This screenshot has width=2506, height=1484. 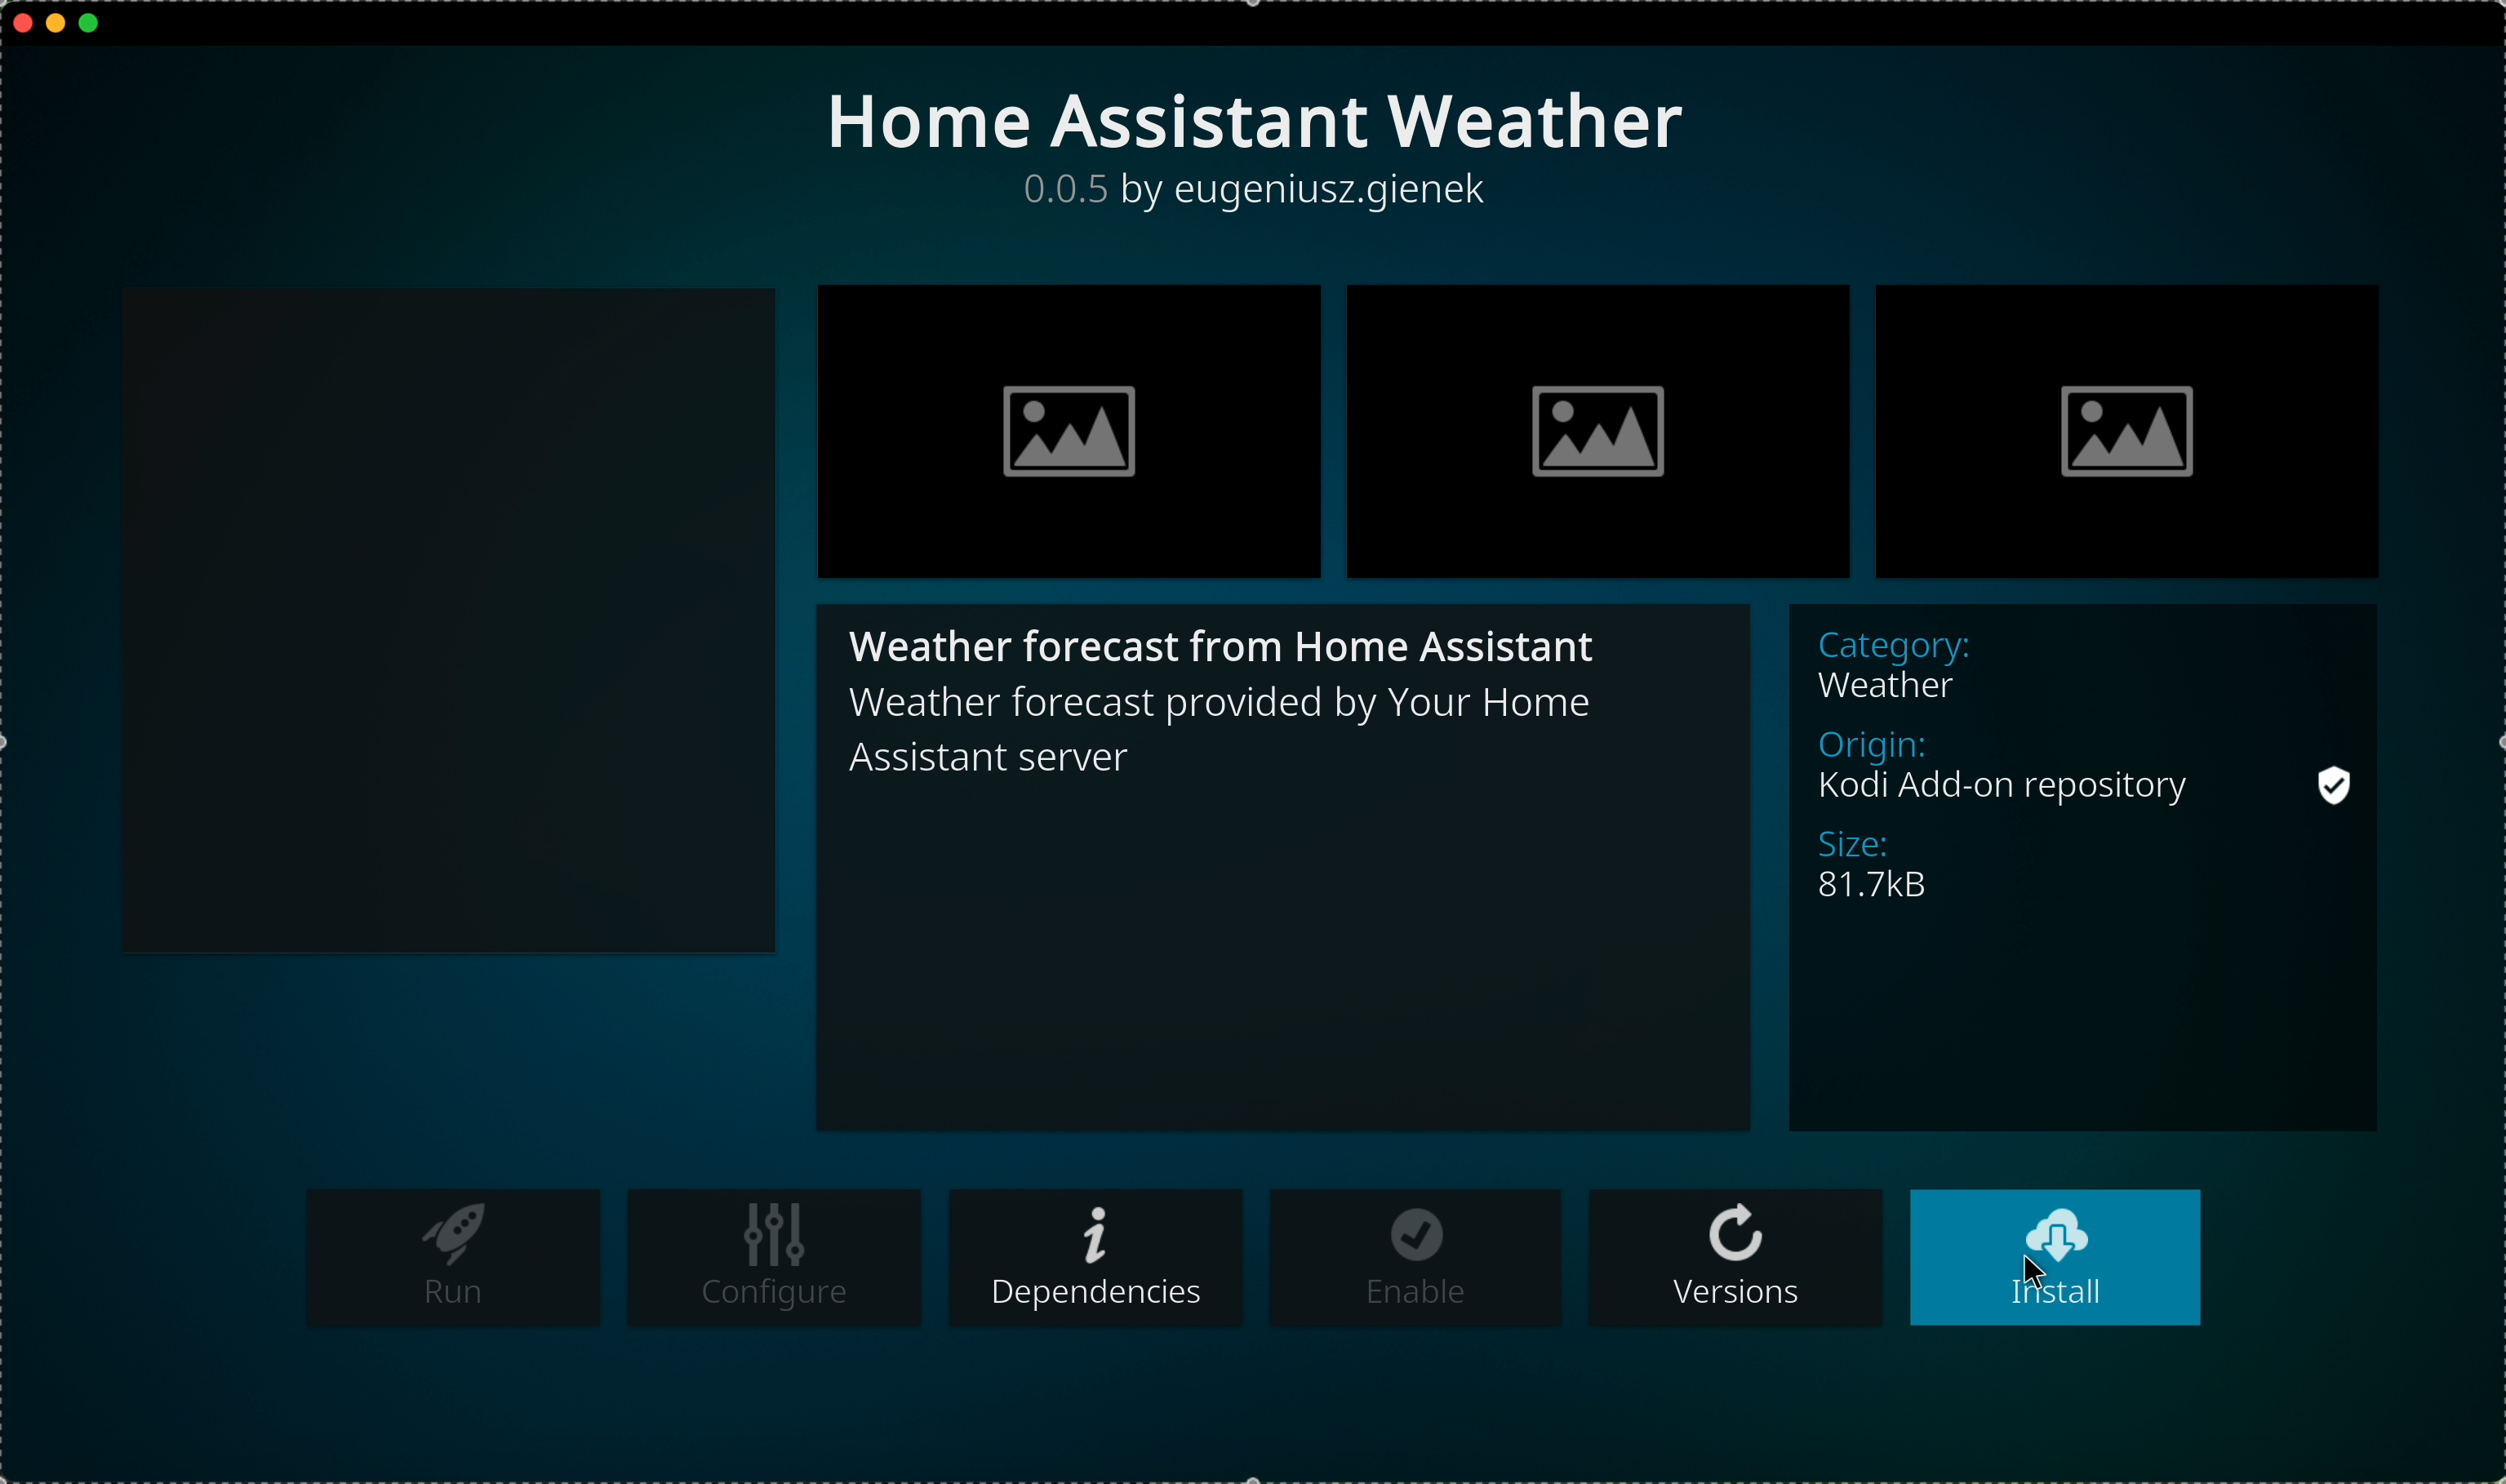 I want to click on enable, so click(x=1419, y=1257).